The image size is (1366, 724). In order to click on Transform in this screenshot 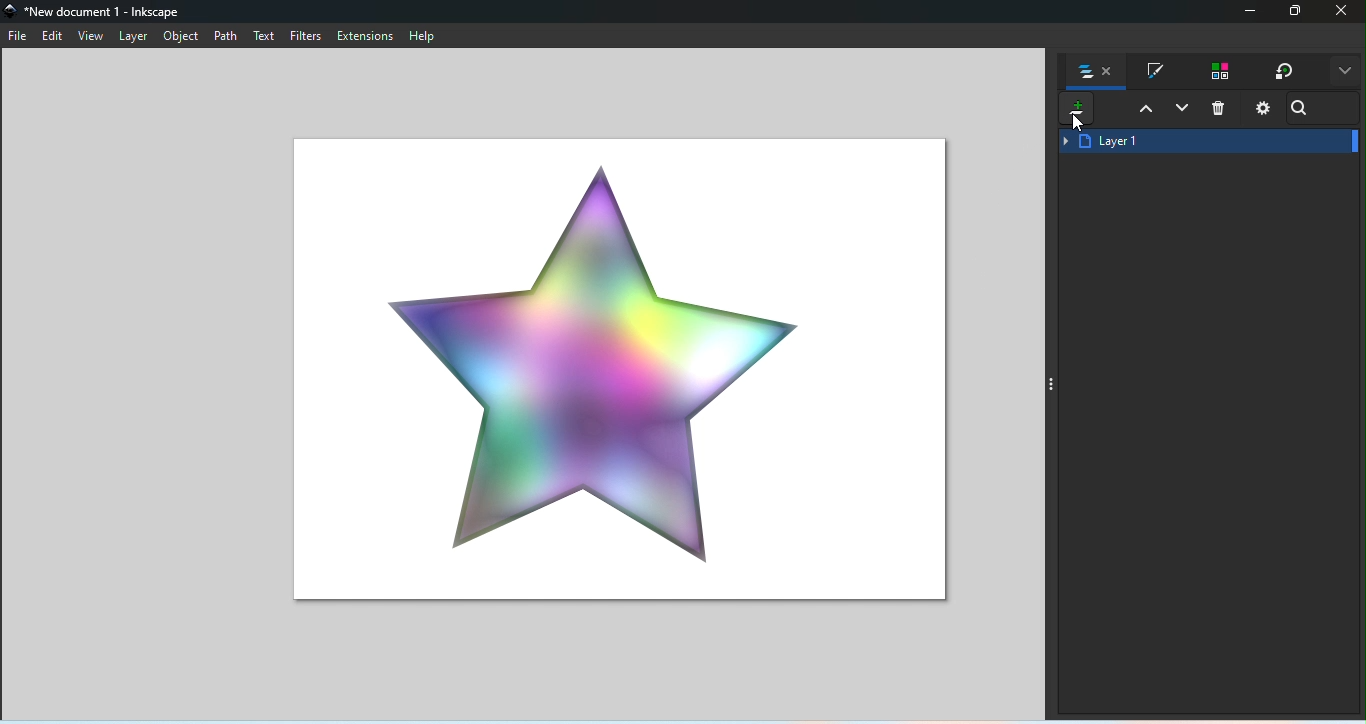, I will do `click(1284, 72)`.